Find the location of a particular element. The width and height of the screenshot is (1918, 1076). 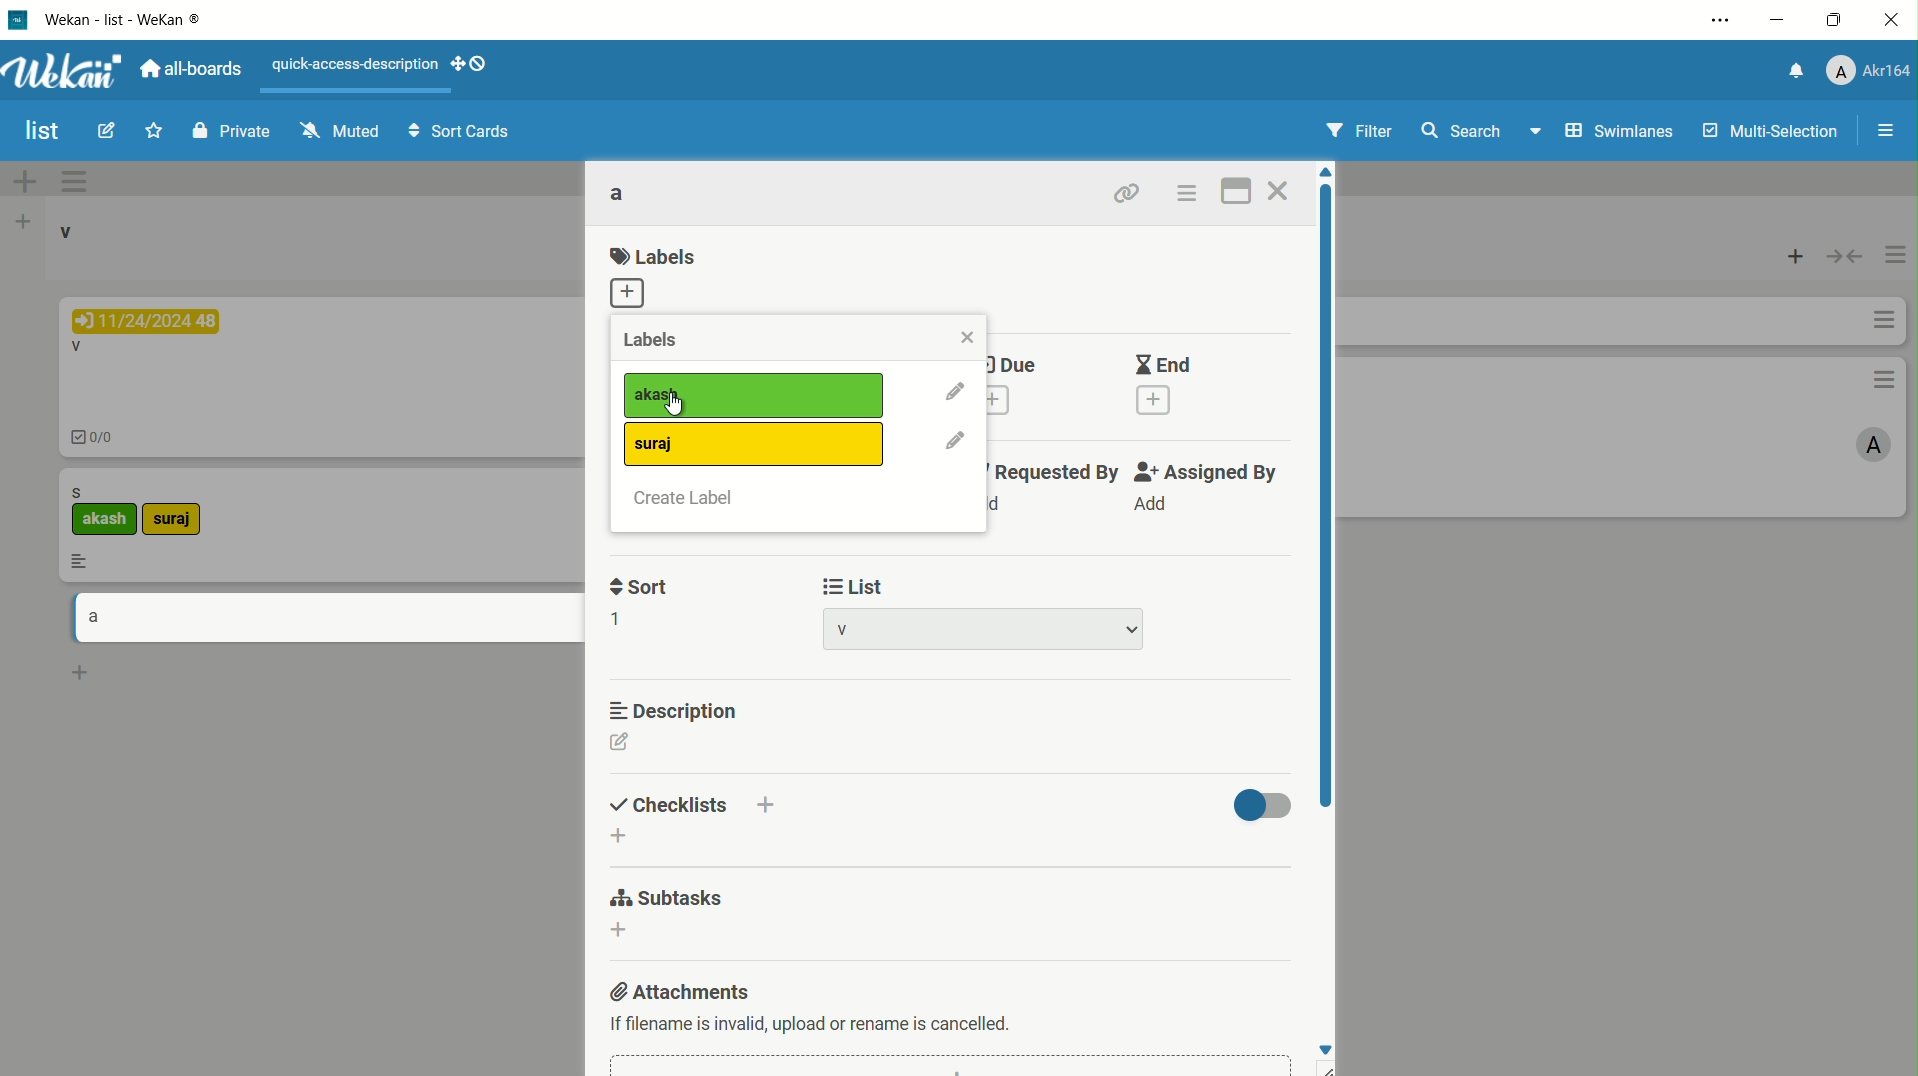

app logo is located at coordinates (65, 69).